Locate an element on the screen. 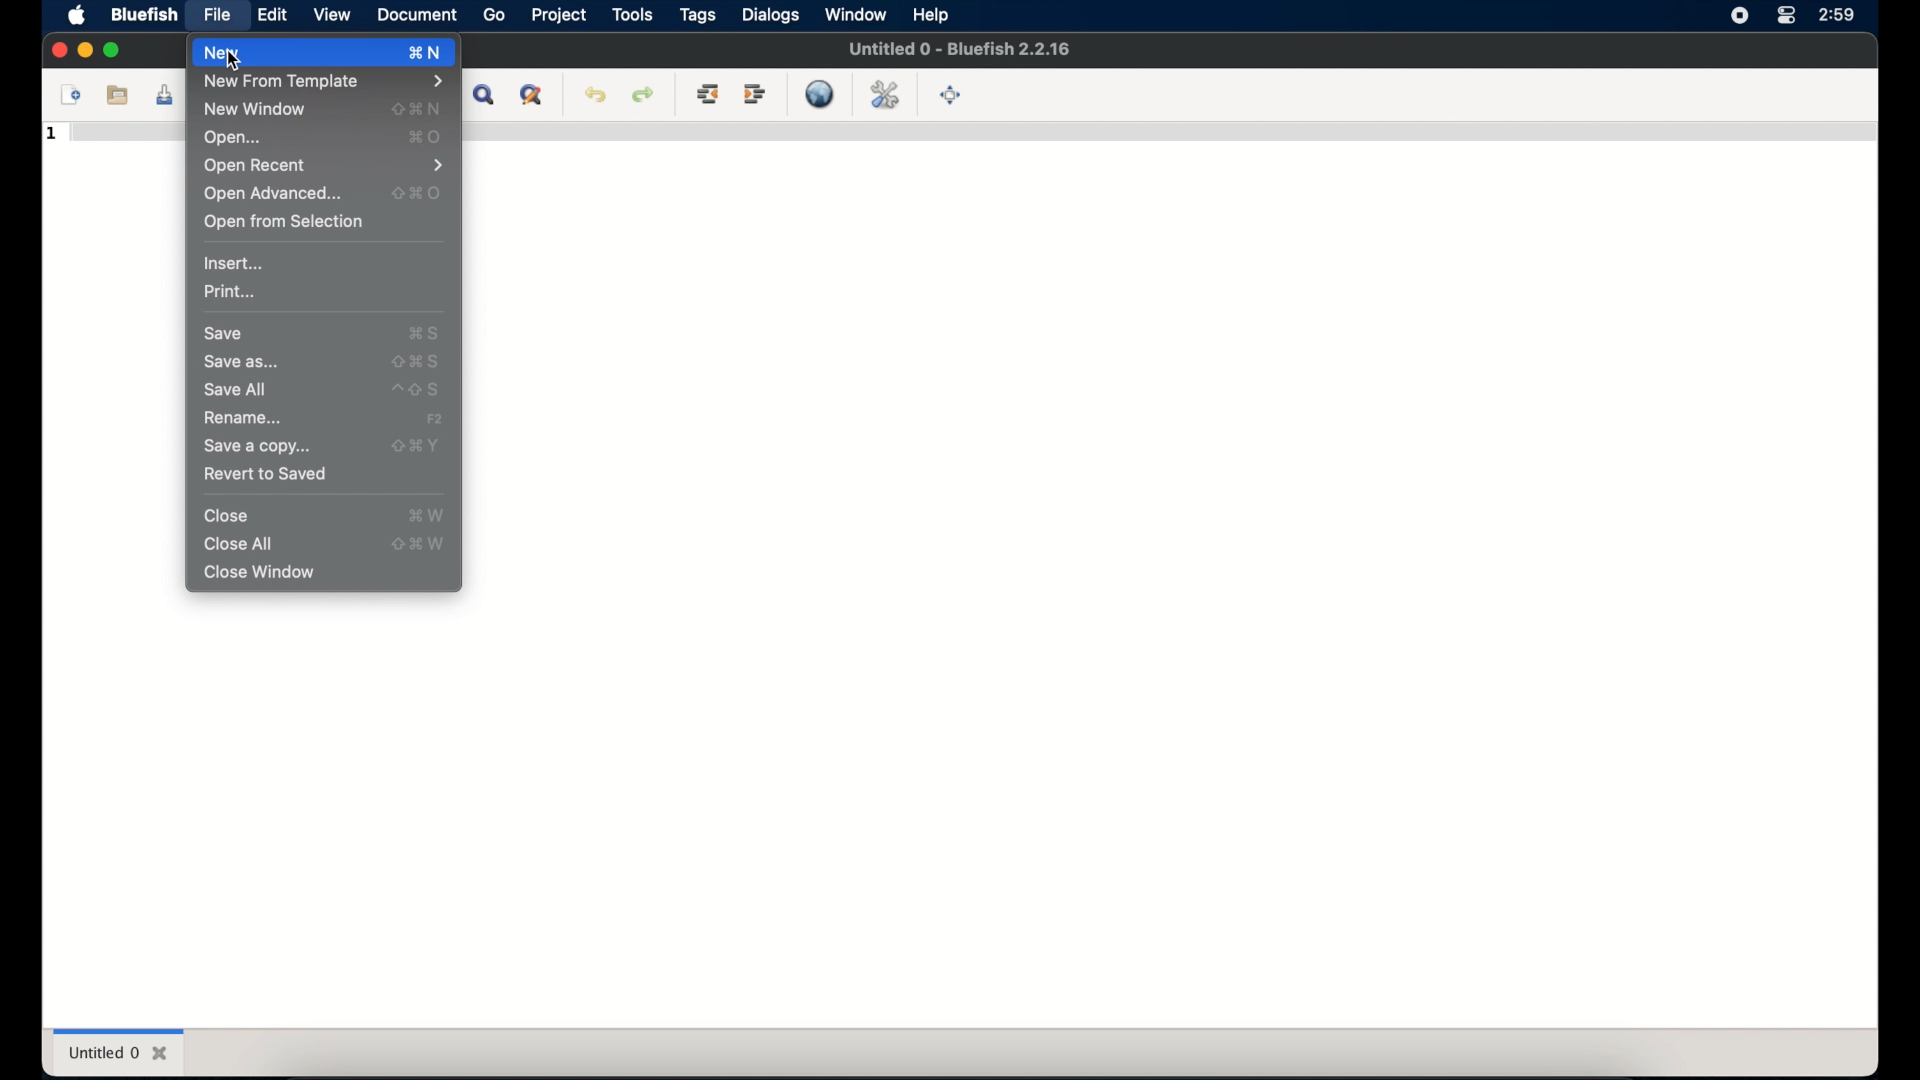  document is located at coordinates (416, 15).